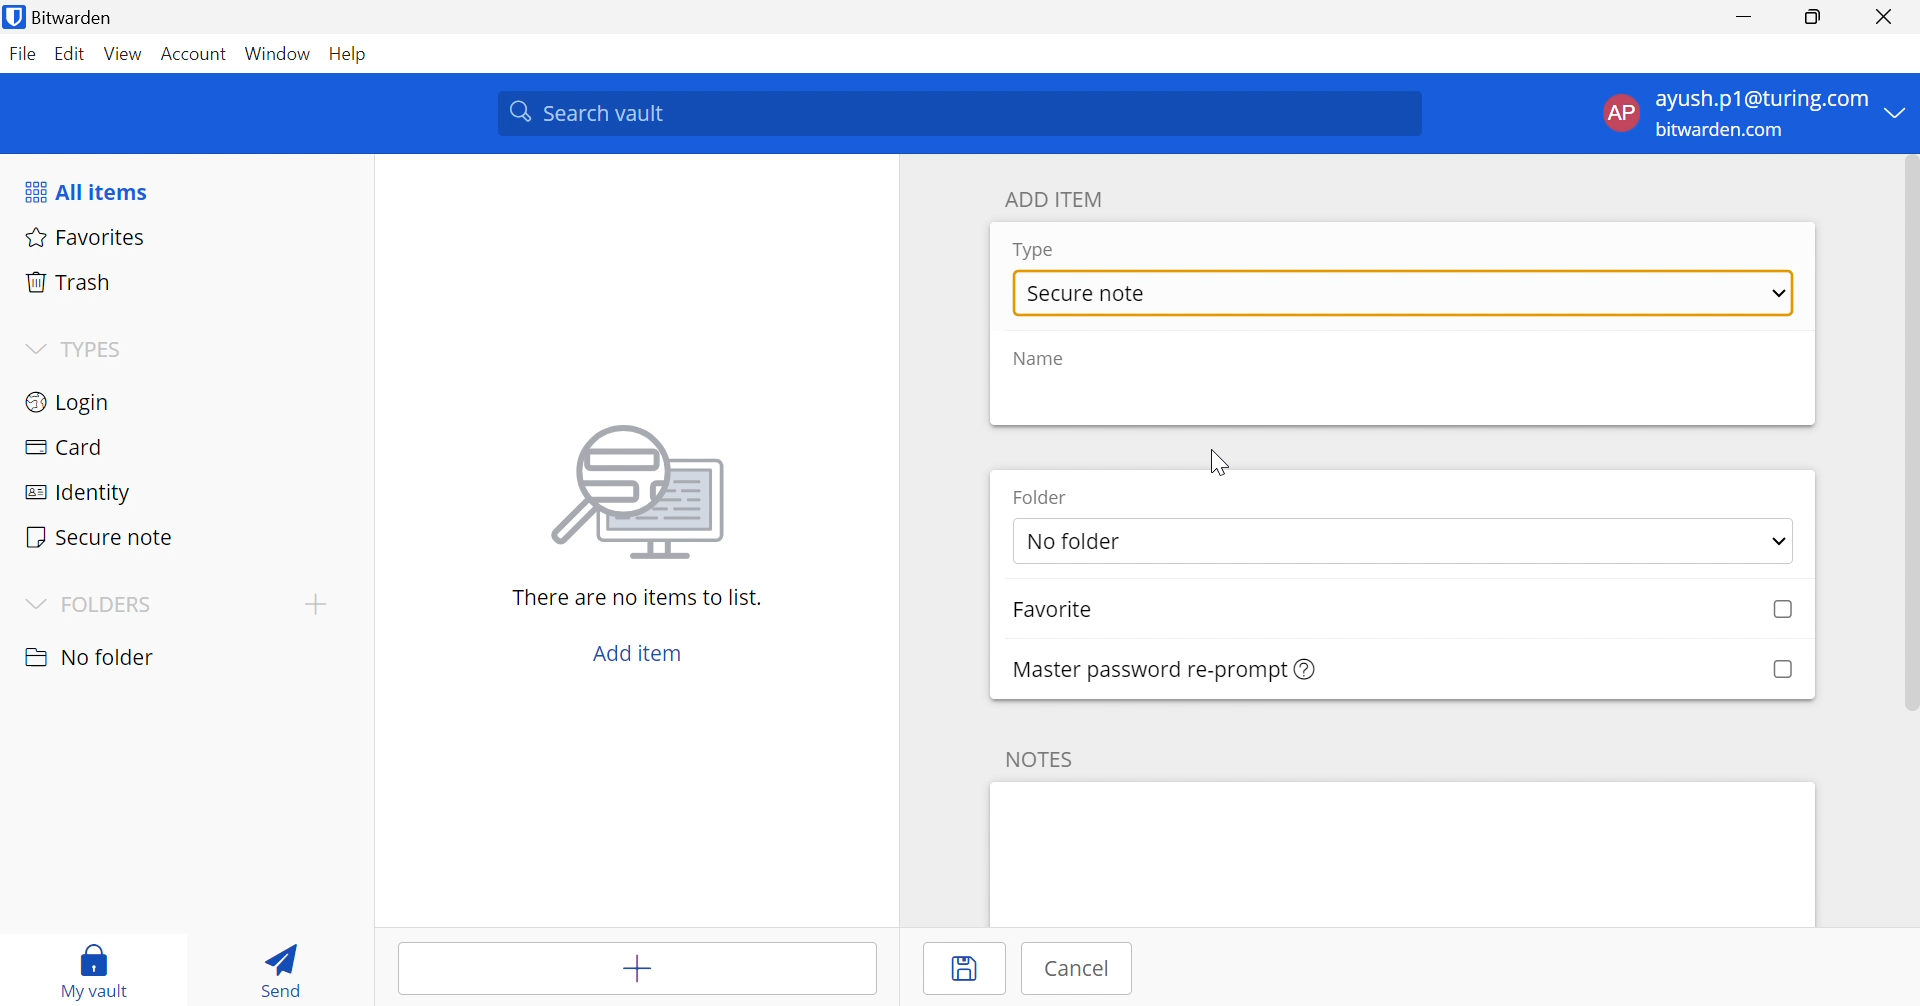 Image resolution: width=1920 pixels, height=1006 pixels. What do you see at coordinates (638, 656) in the screenshot?
I see `Add item` at bounding box center [638, 656].